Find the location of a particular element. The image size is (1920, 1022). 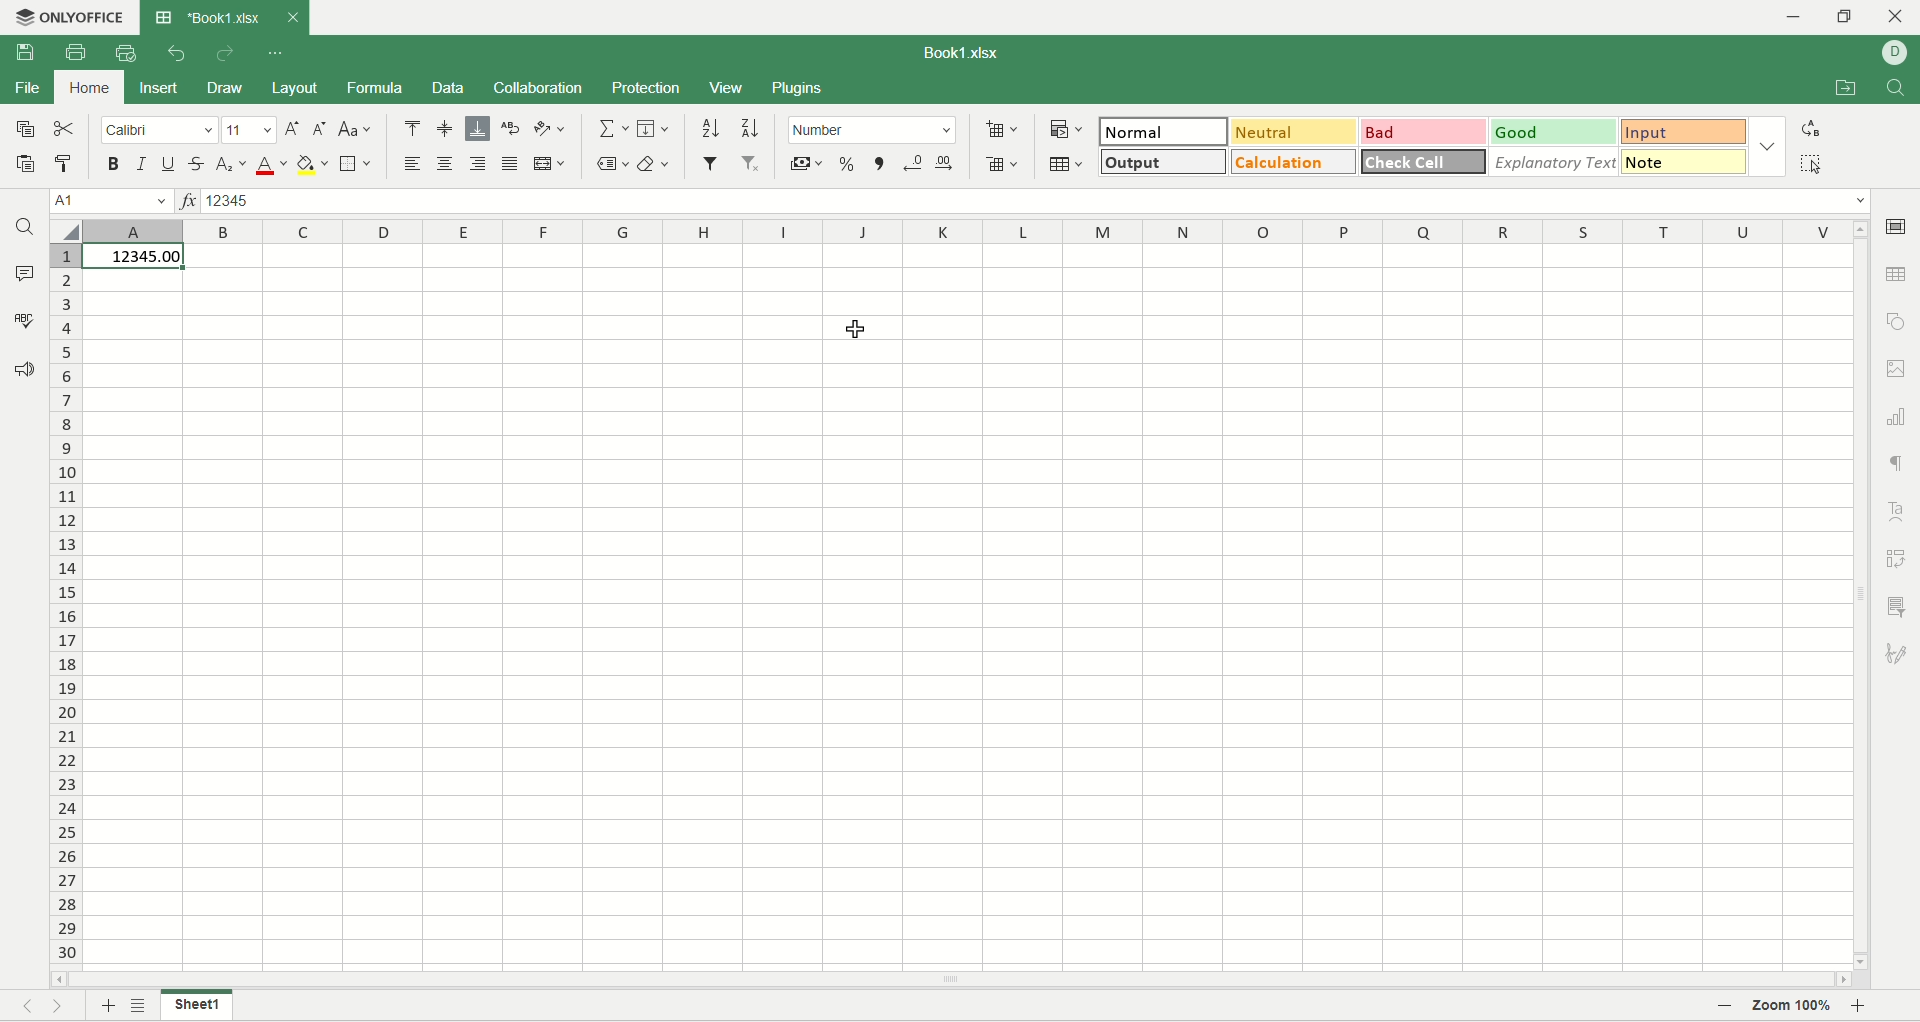

horizontal scroll bar is located at coordinates (949, 977).